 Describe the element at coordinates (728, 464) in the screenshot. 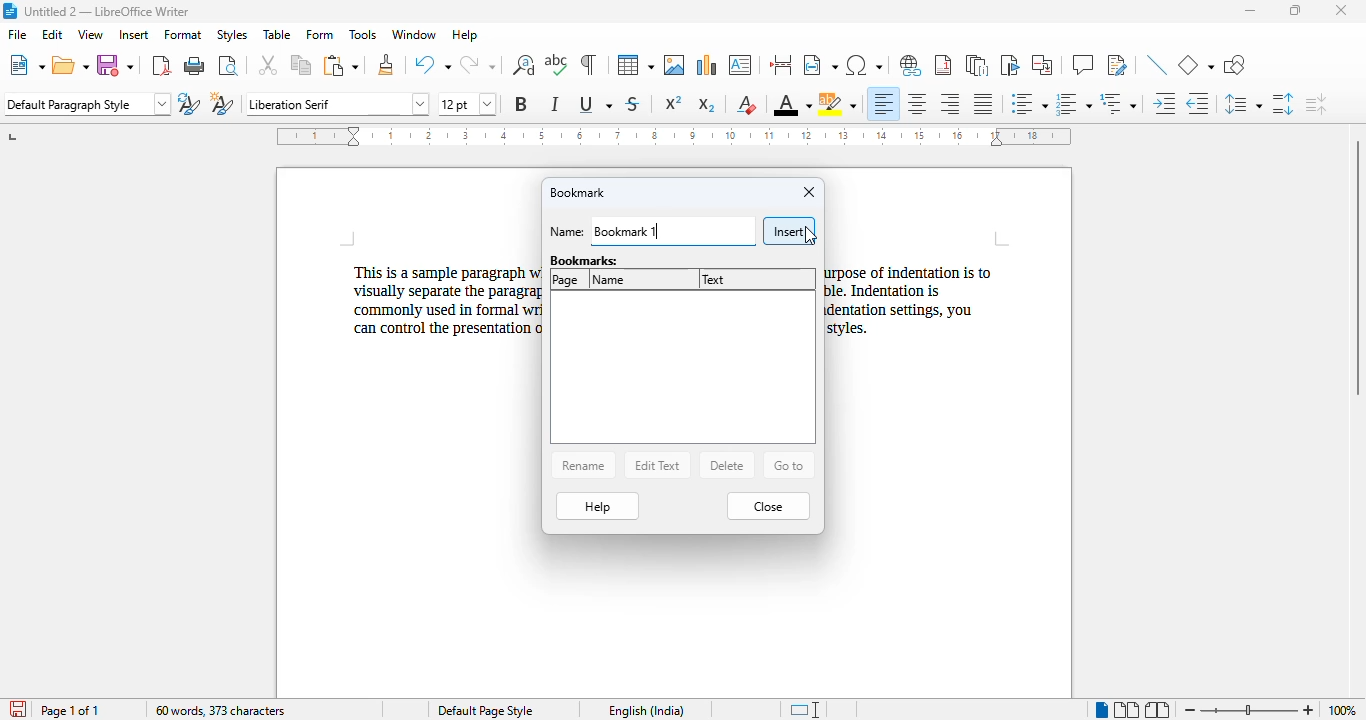

I see `delete` at that location.